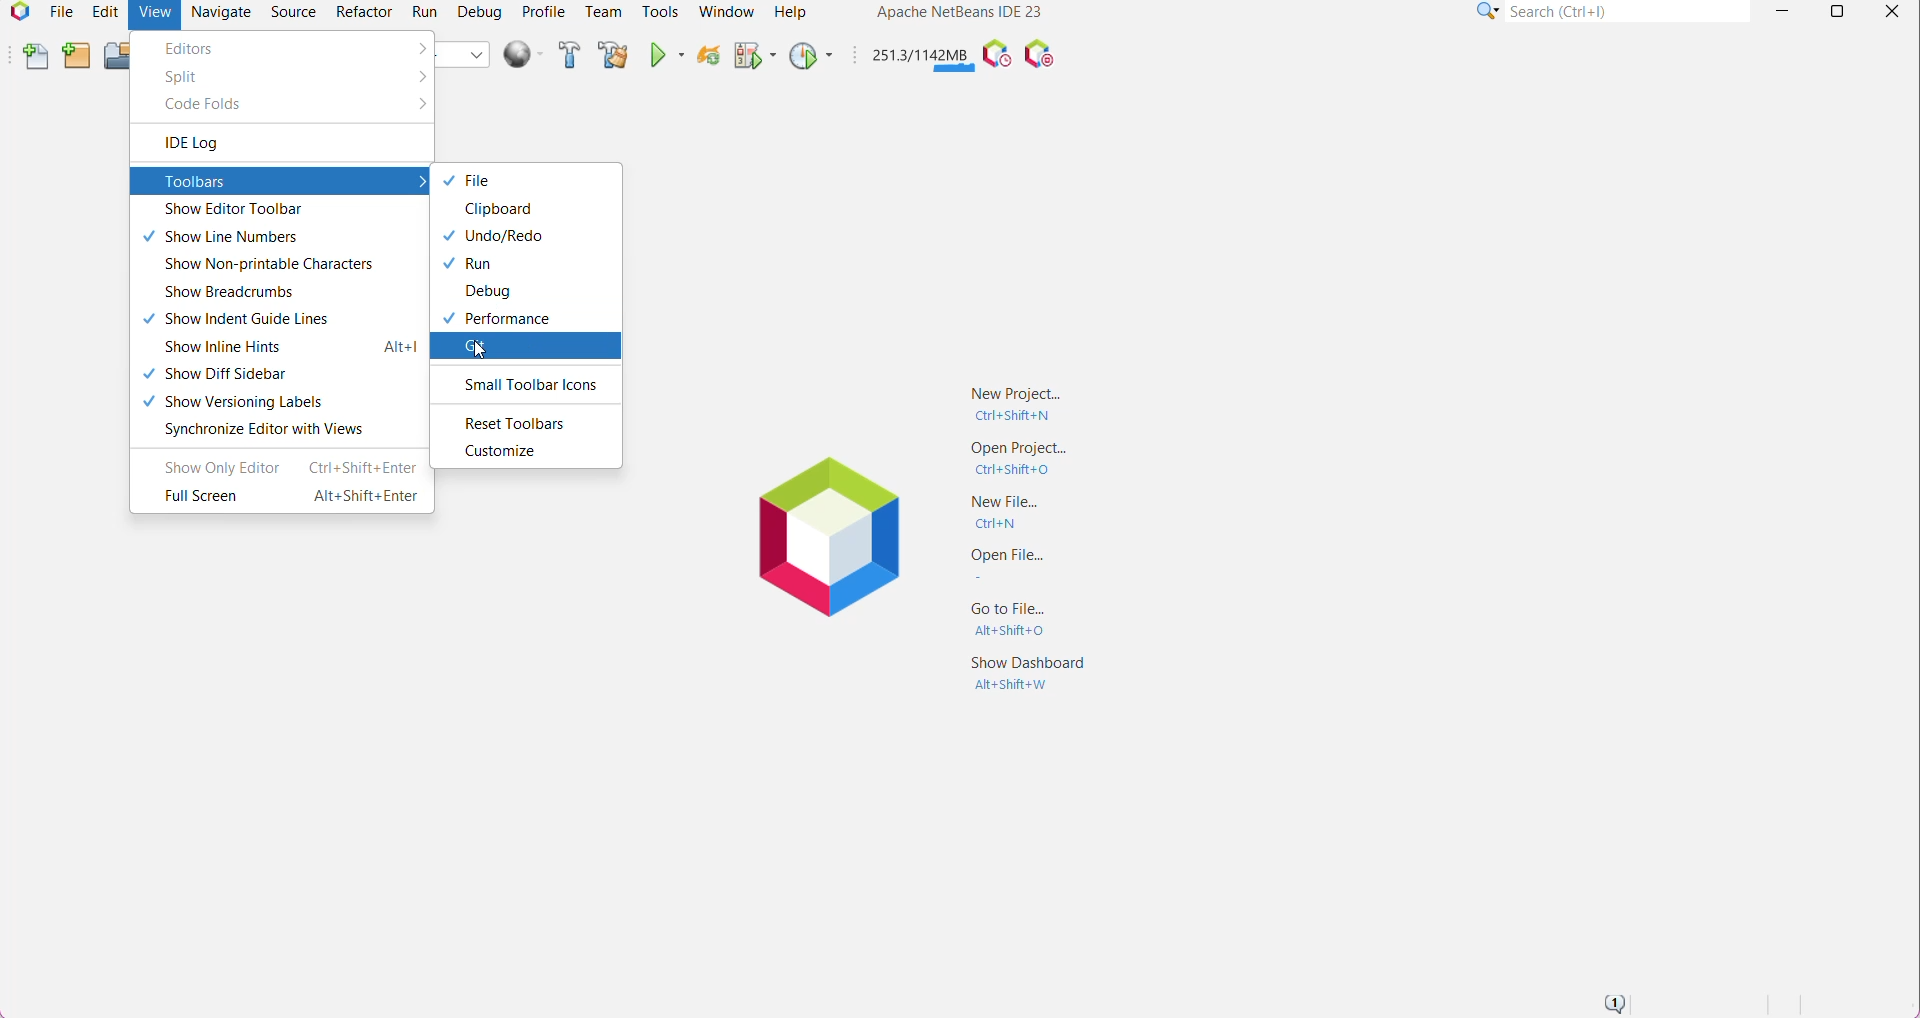 This screenshot has width=1920, height=1018. I want to click on Code Folds, so click(204, 106).